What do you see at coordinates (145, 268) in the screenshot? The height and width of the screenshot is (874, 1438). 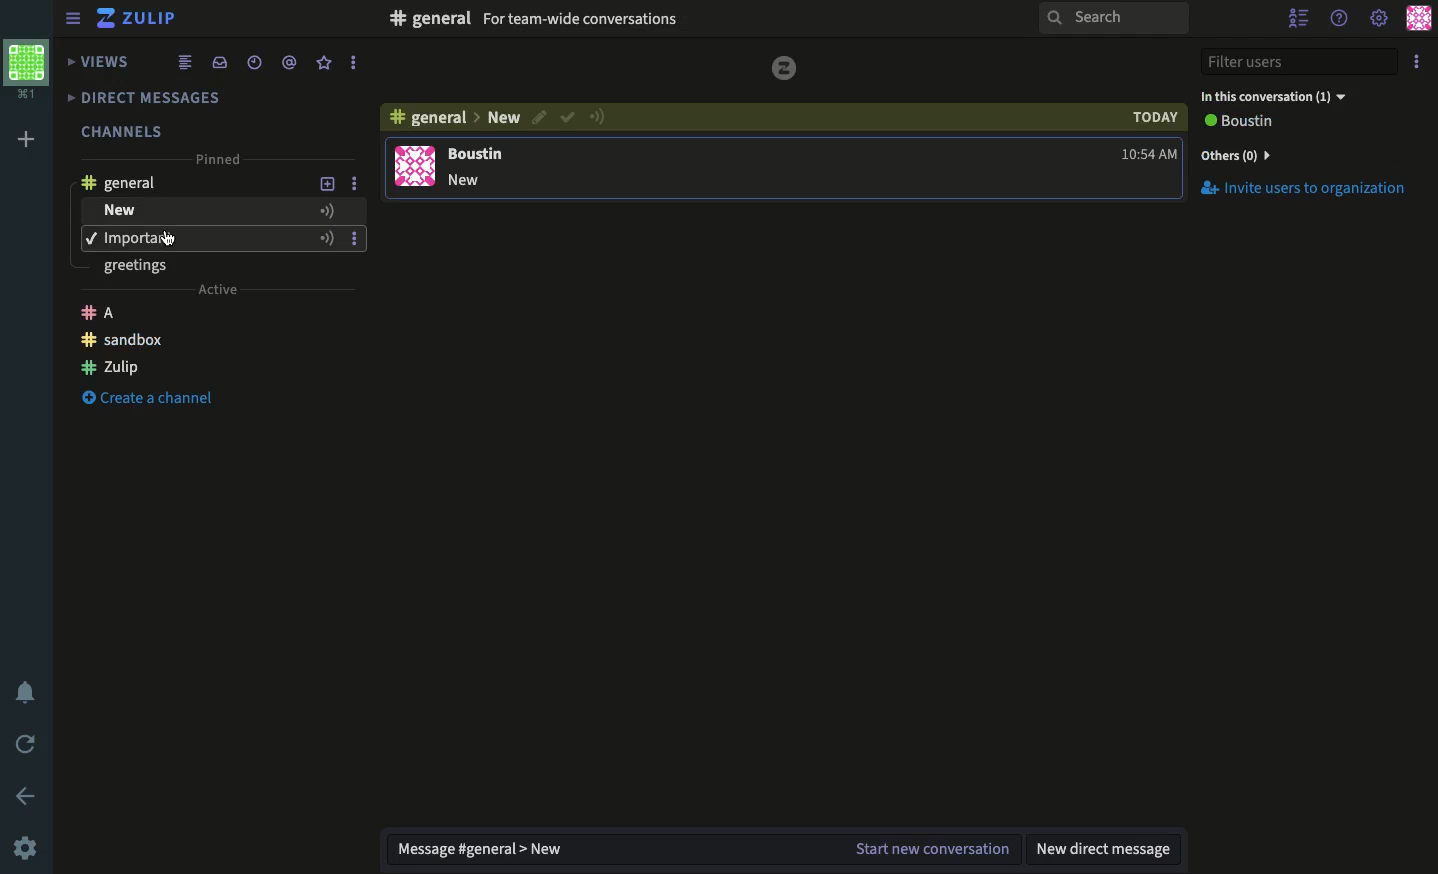 I see `greetings - topic` at bounding box center [145, 268].